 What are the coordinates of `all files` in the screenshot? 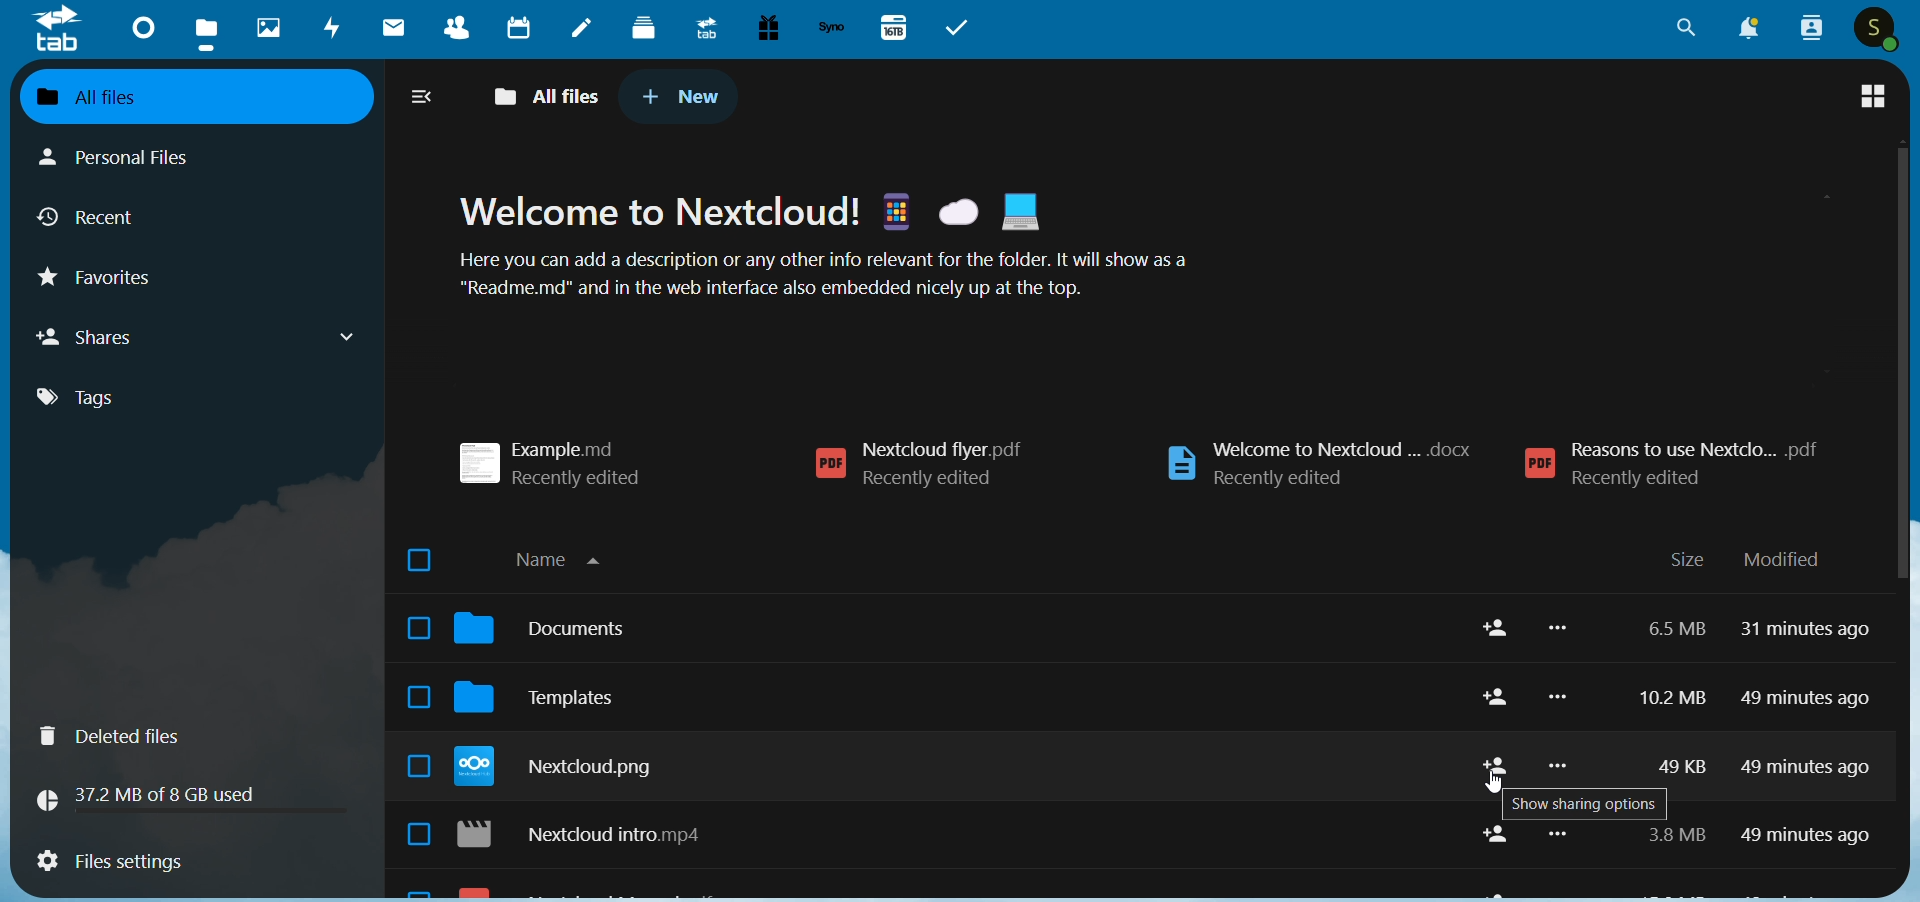 It's located at (179, 95).